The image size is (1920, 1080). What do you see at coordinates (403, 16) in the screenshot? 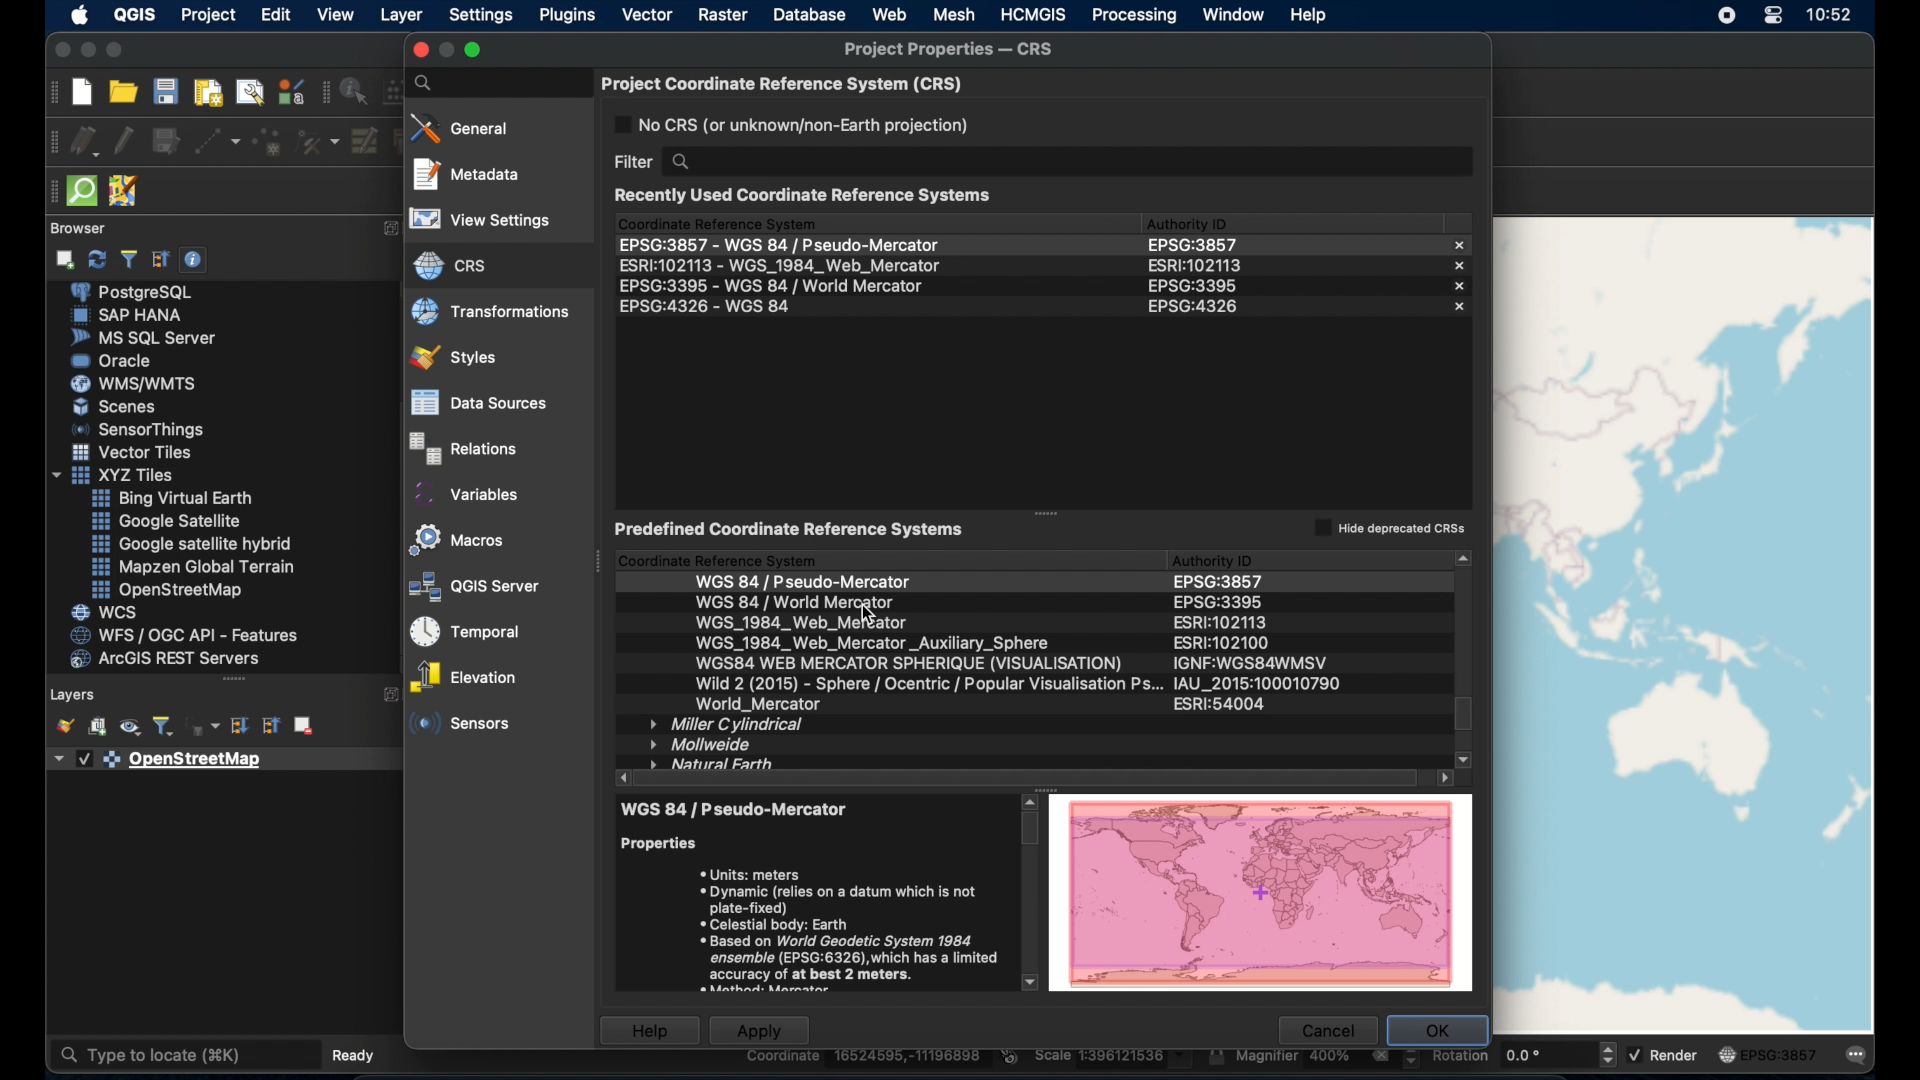
I see `layer` at bounding box center [403, 16].